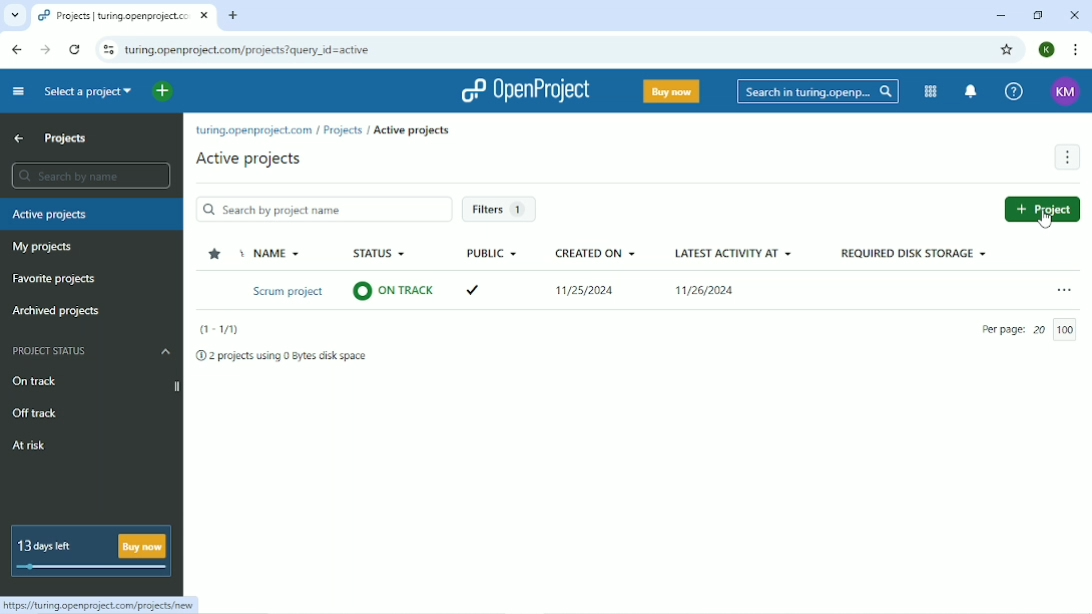 This screenshot has height=614, width=1092. I want to click on 11/26/2024, so click(709, 293).